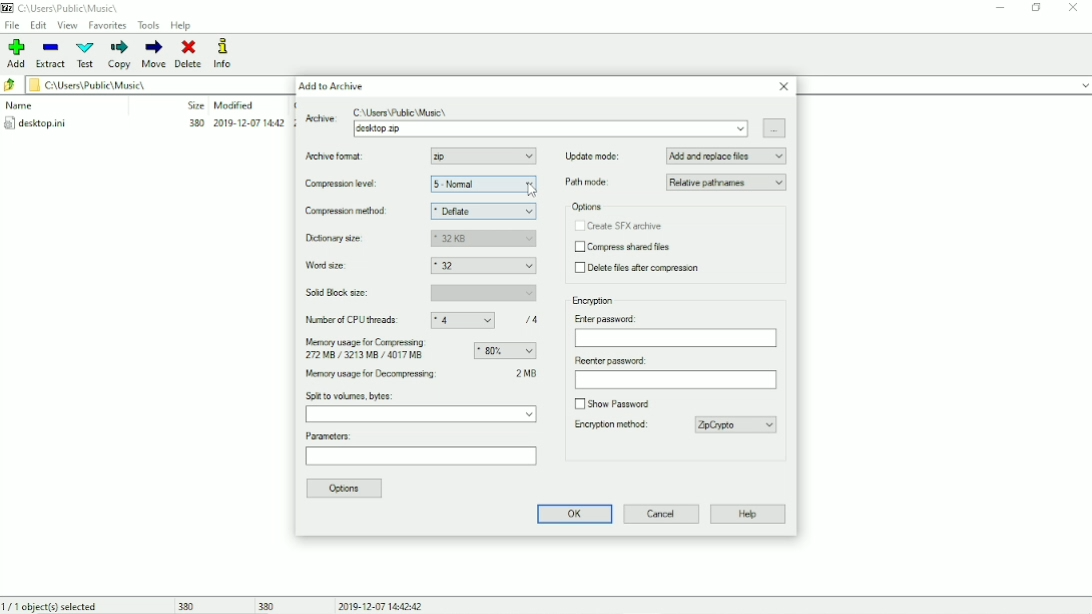 This screenshot has width=1092, height=614. I want to click on Restore down, so click(1038, 7).